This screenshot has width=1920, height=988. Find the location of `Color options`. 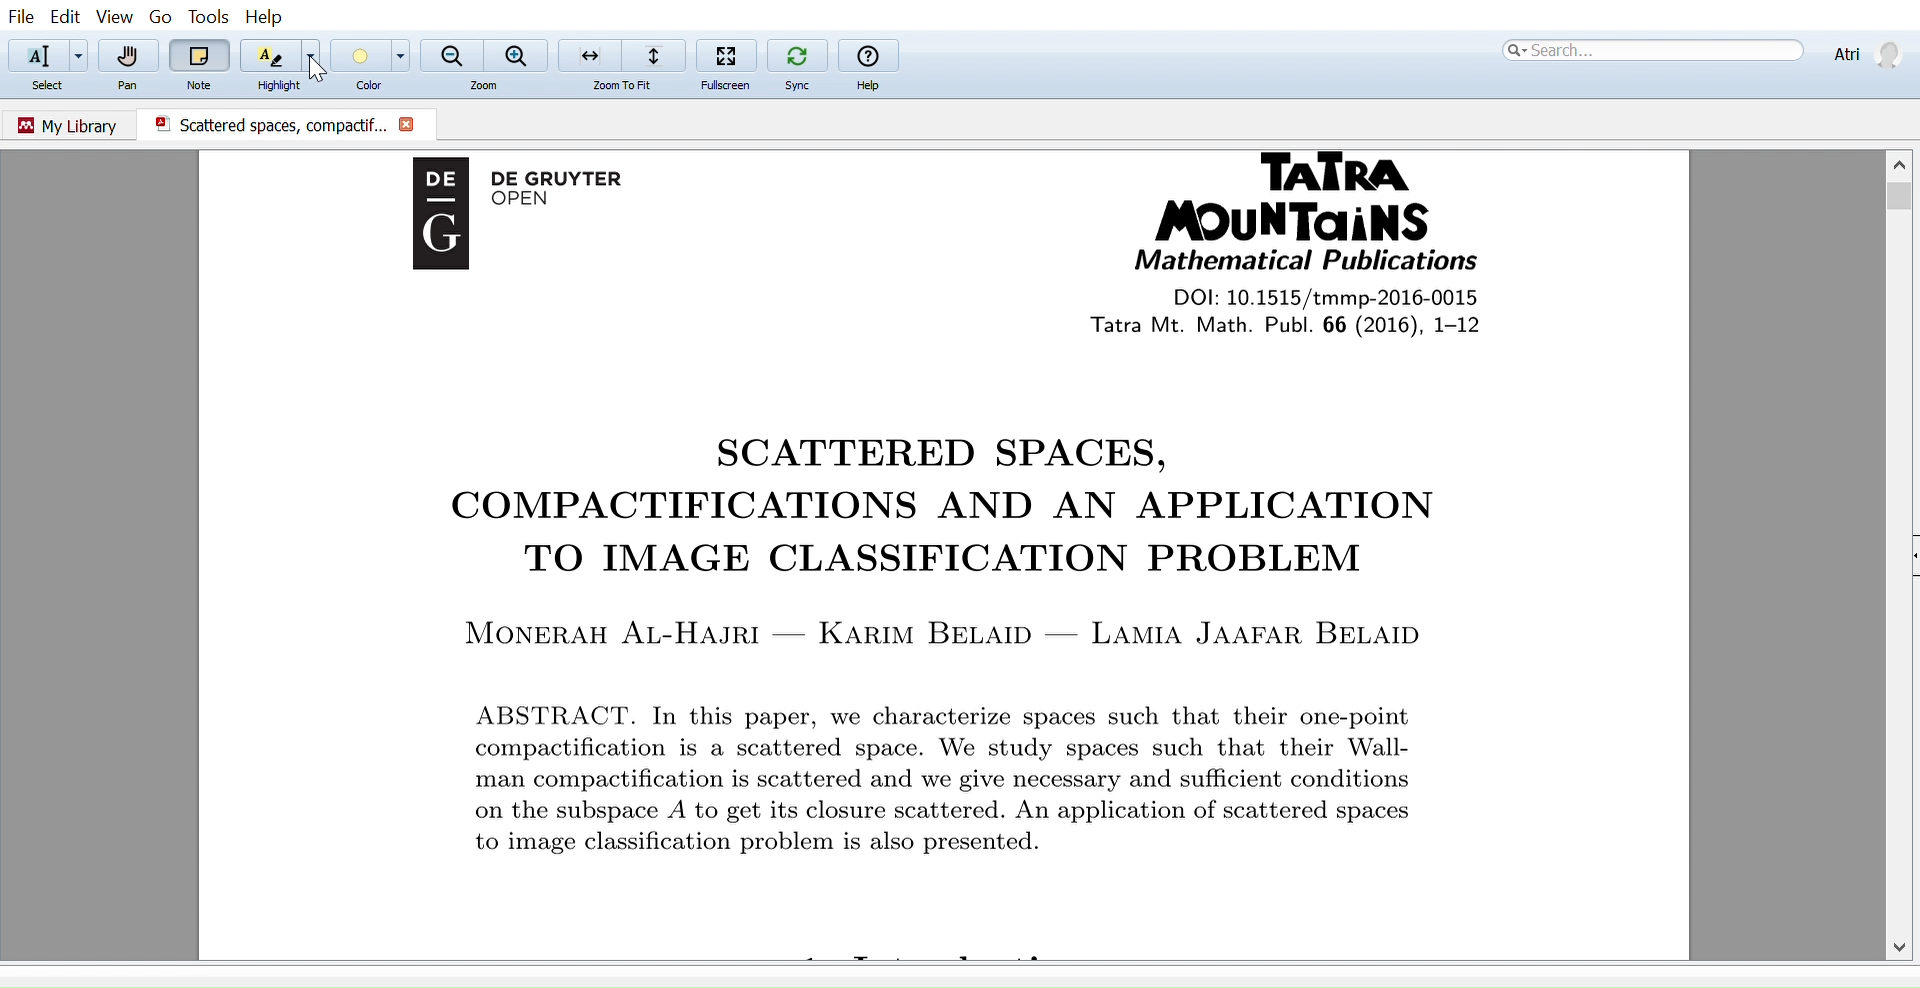

Color options is located at coordinates (403, 55).